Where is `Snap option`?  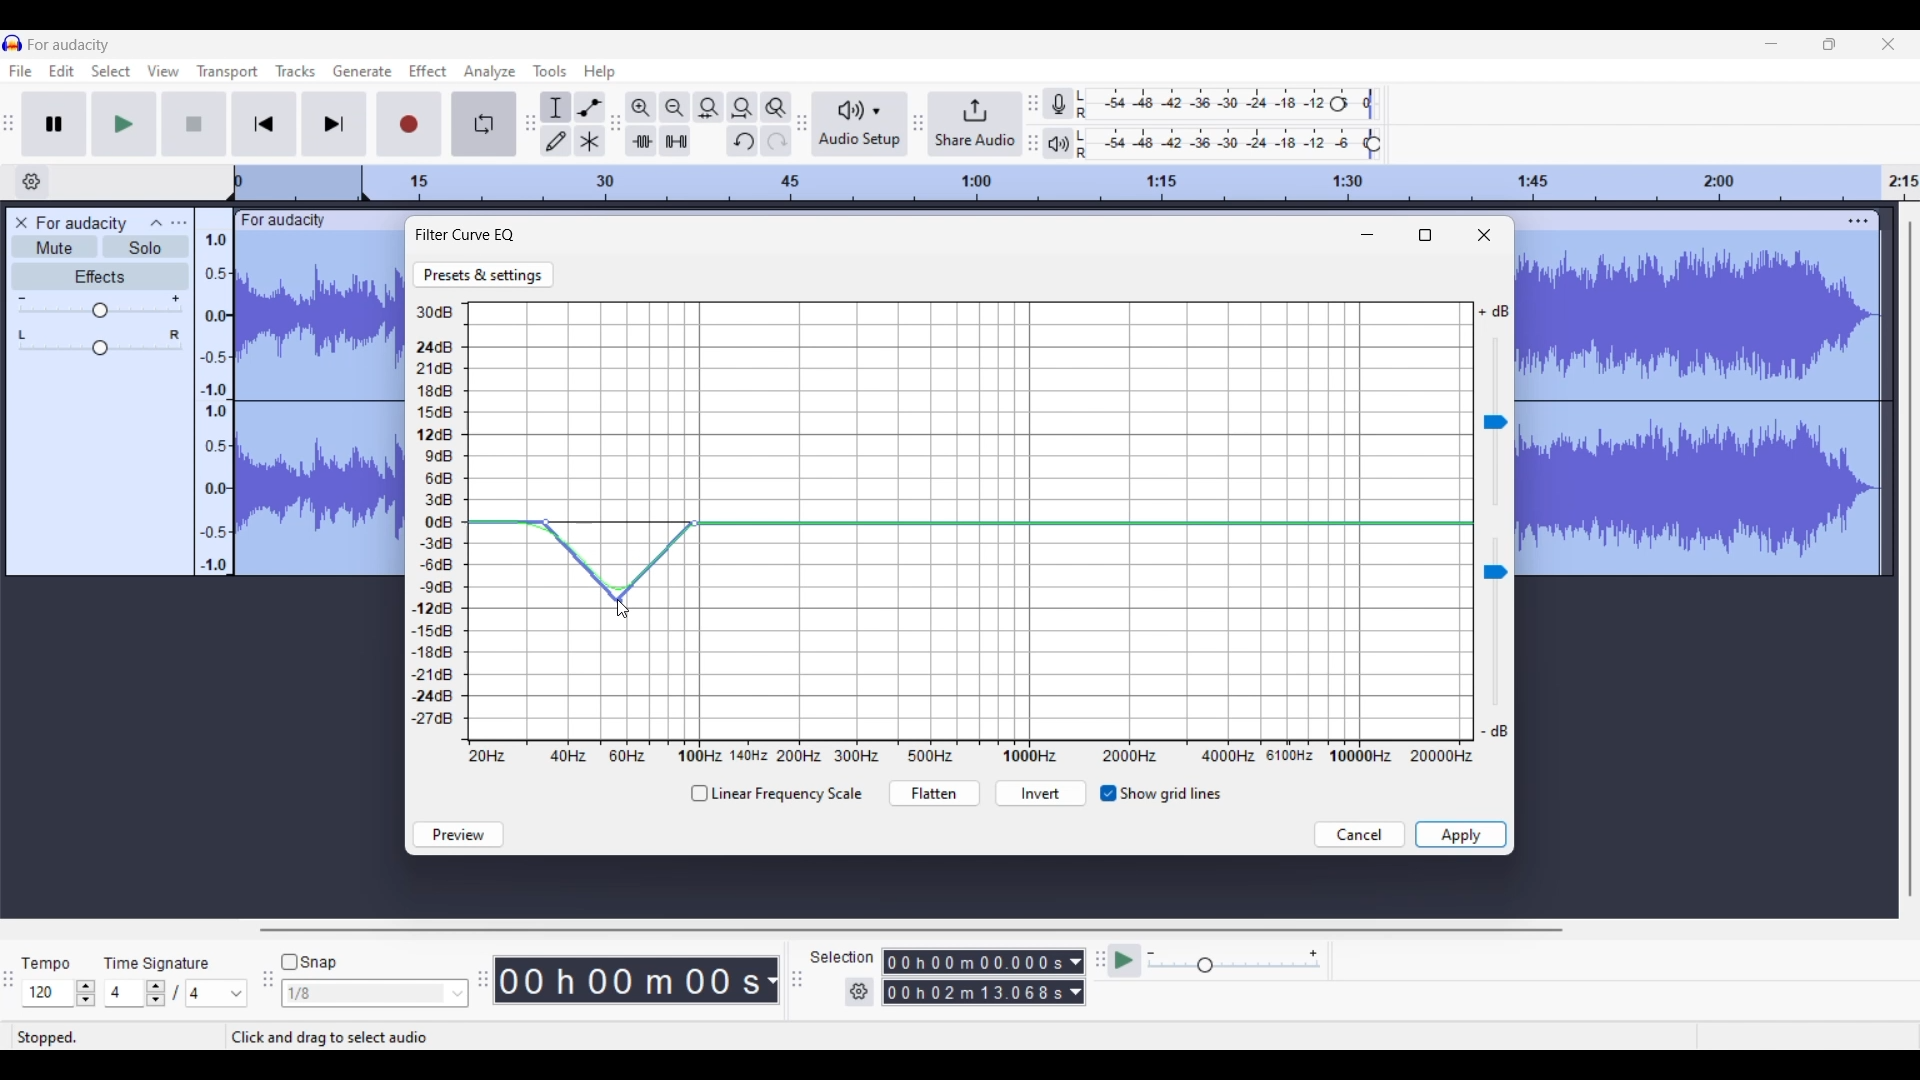 Snap option is located at coordinates (459, 994).